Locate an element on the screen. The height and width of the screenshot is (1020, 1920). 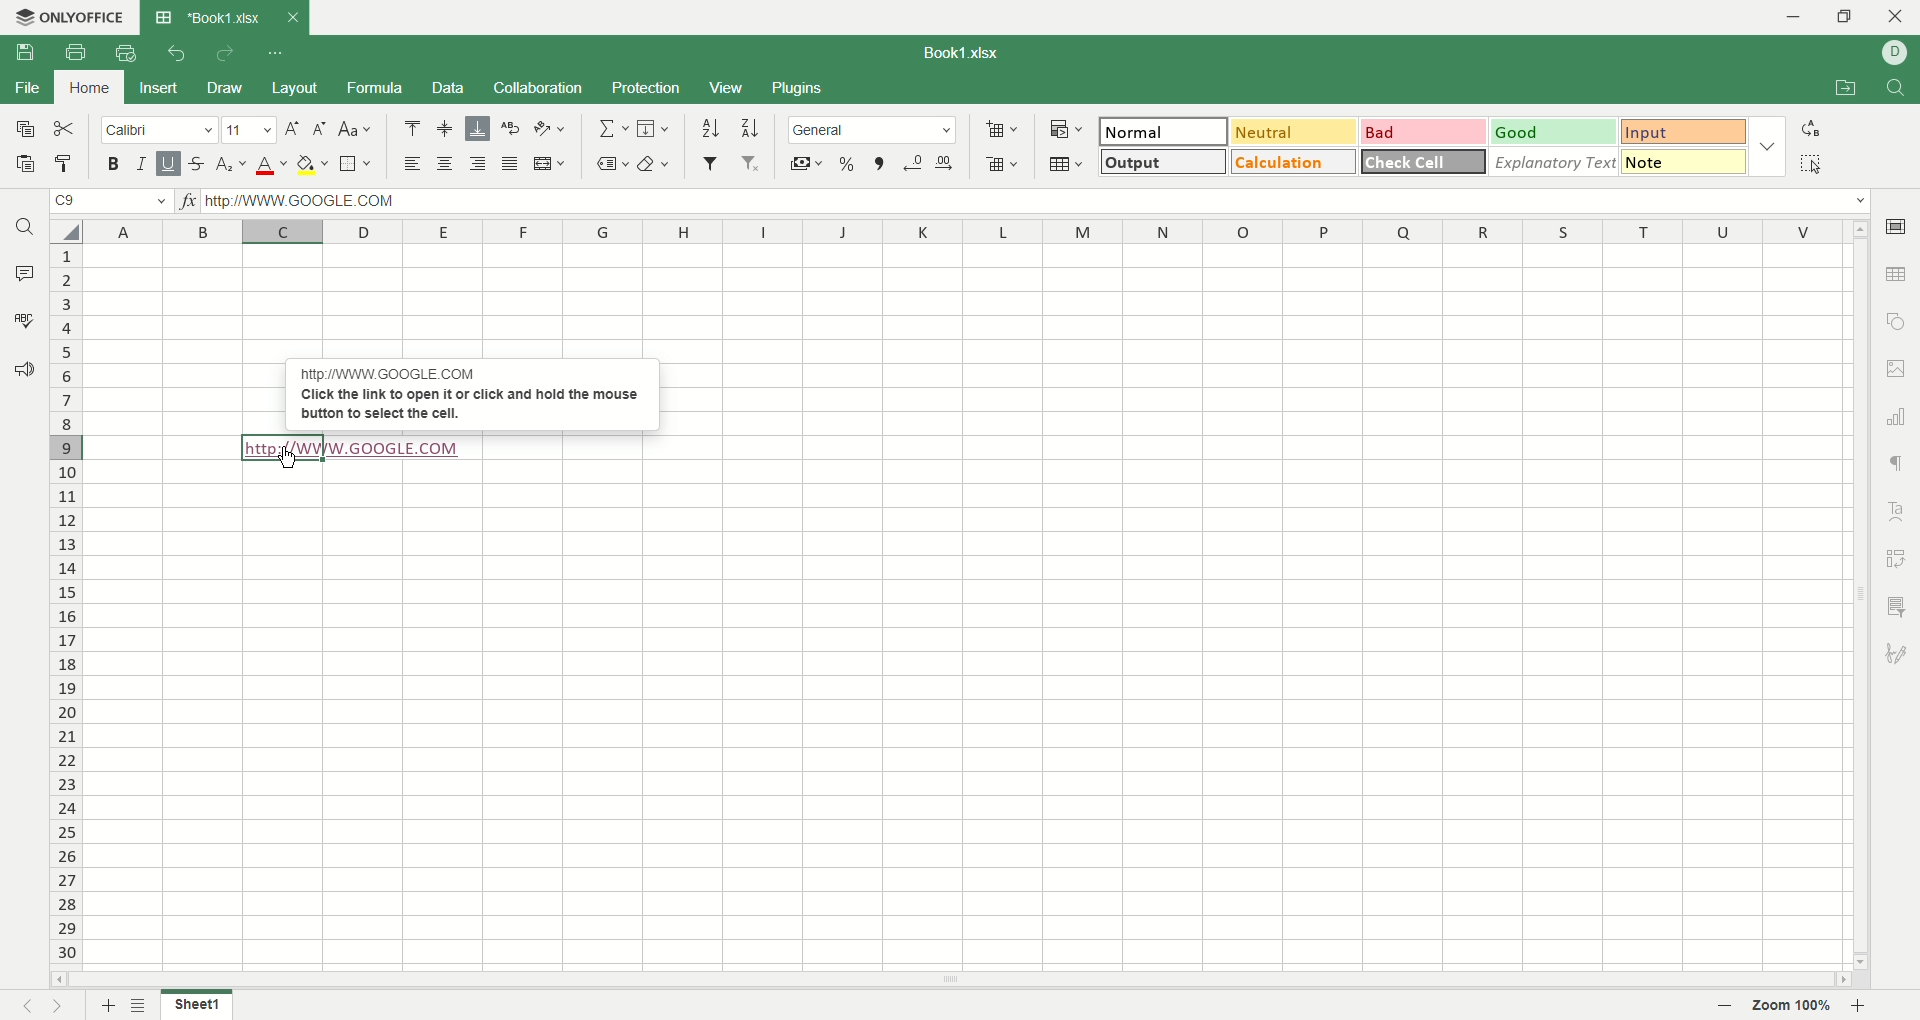
close is located at coordinates (292, 16).